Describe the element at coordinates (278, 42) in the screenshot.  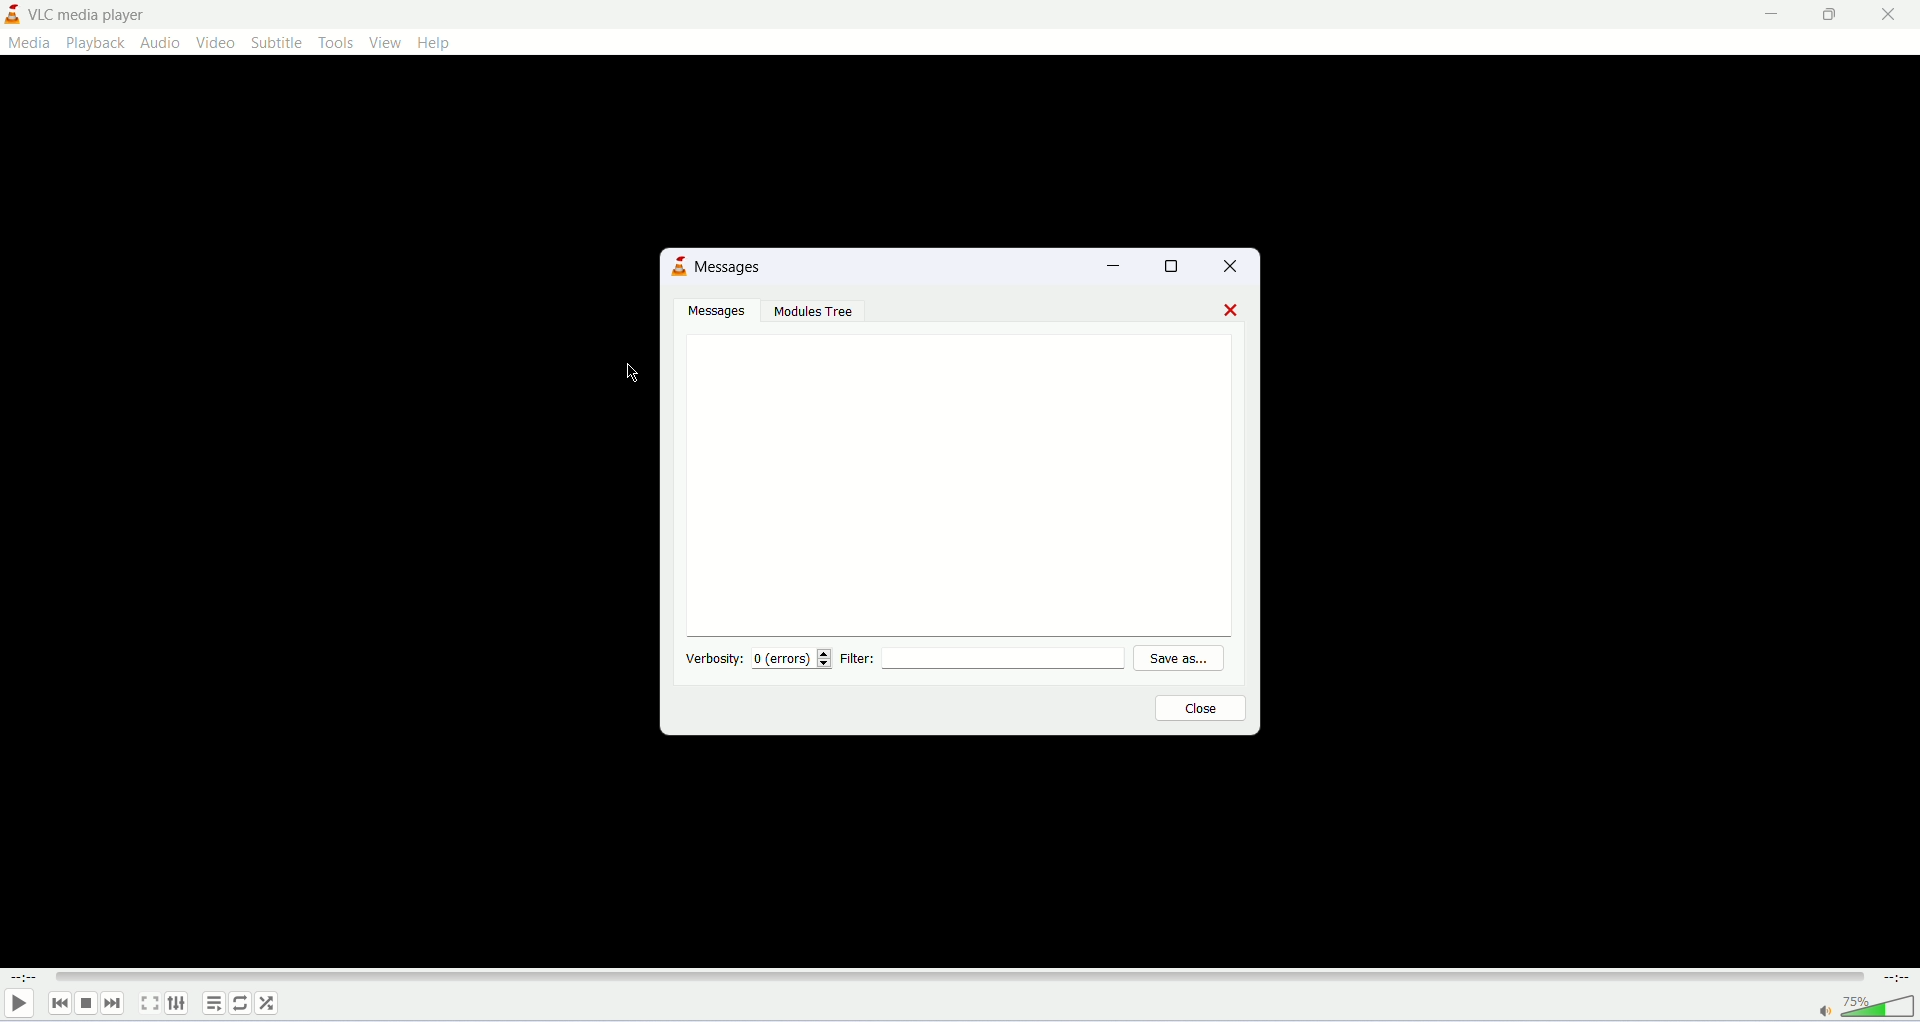
I see `subtitle` at that location.